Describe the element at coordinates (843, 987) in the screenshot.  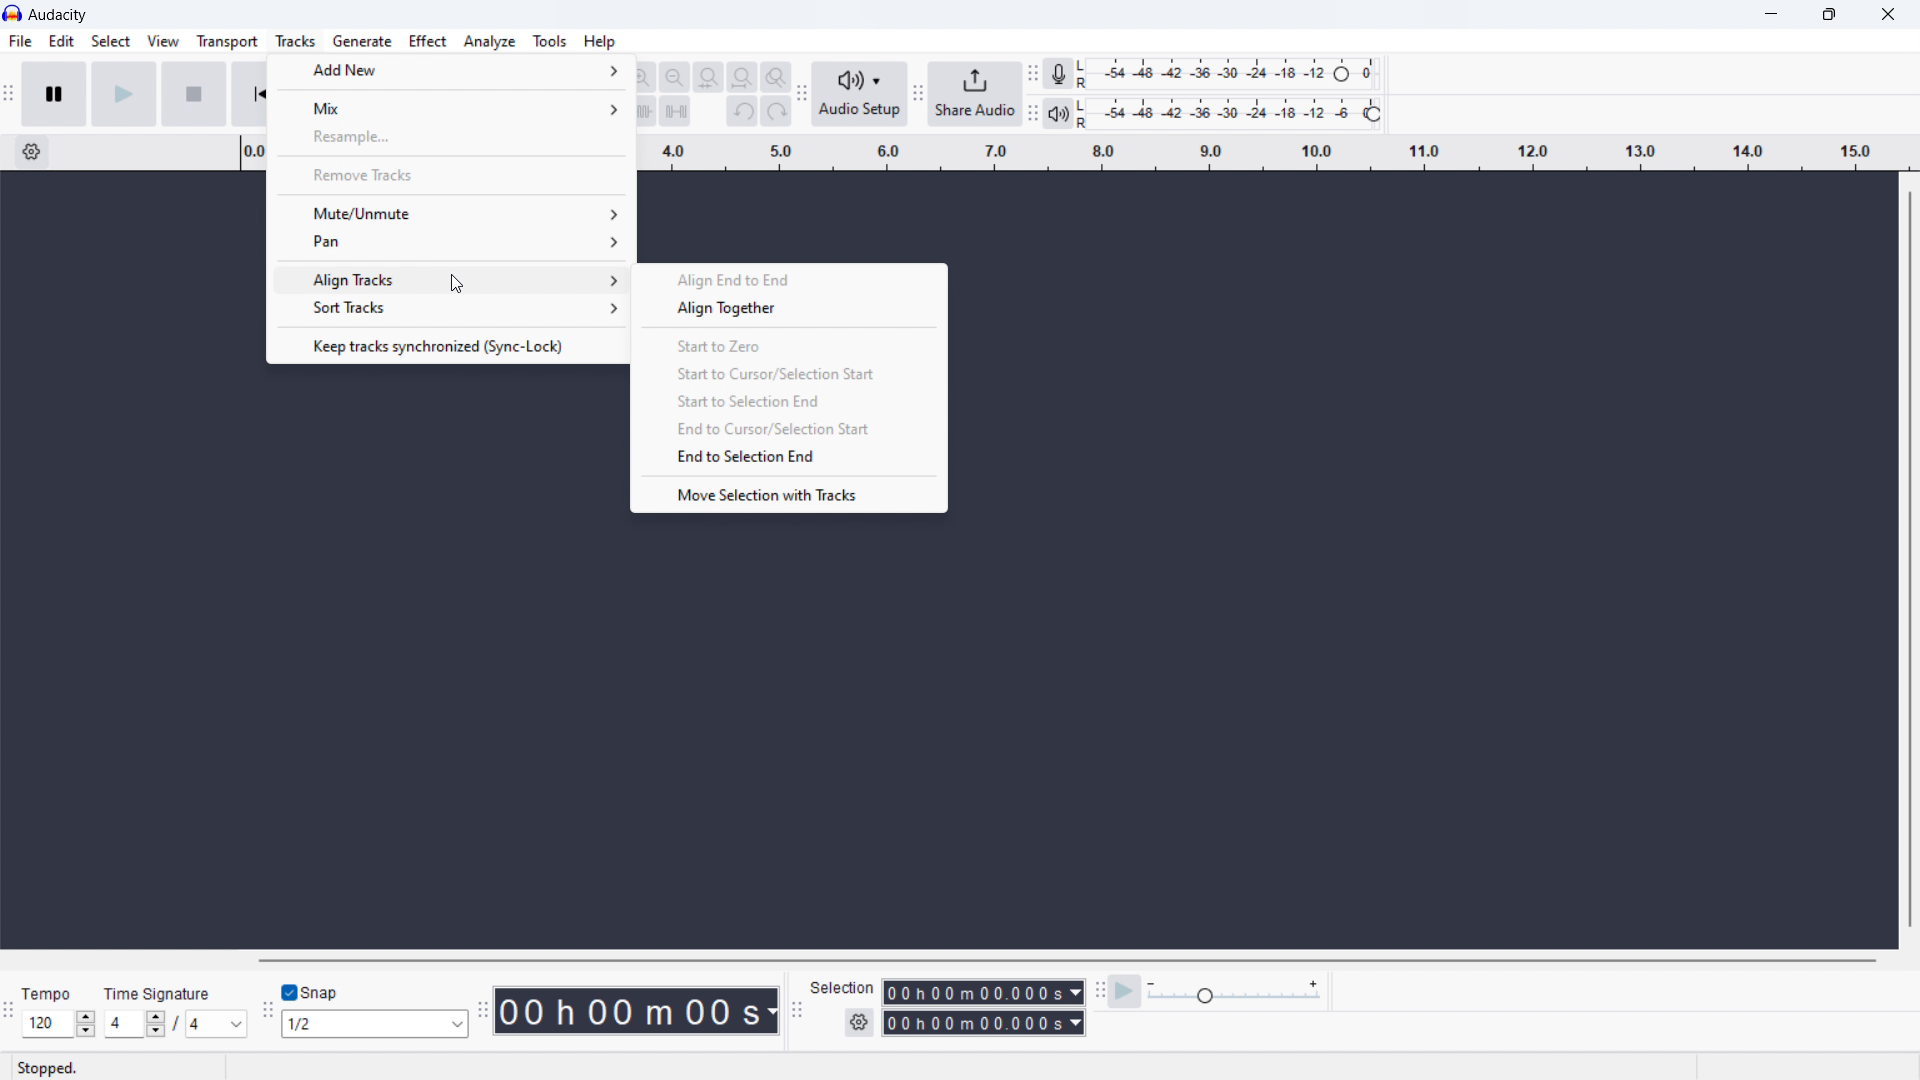
I see `Selection` at that location.